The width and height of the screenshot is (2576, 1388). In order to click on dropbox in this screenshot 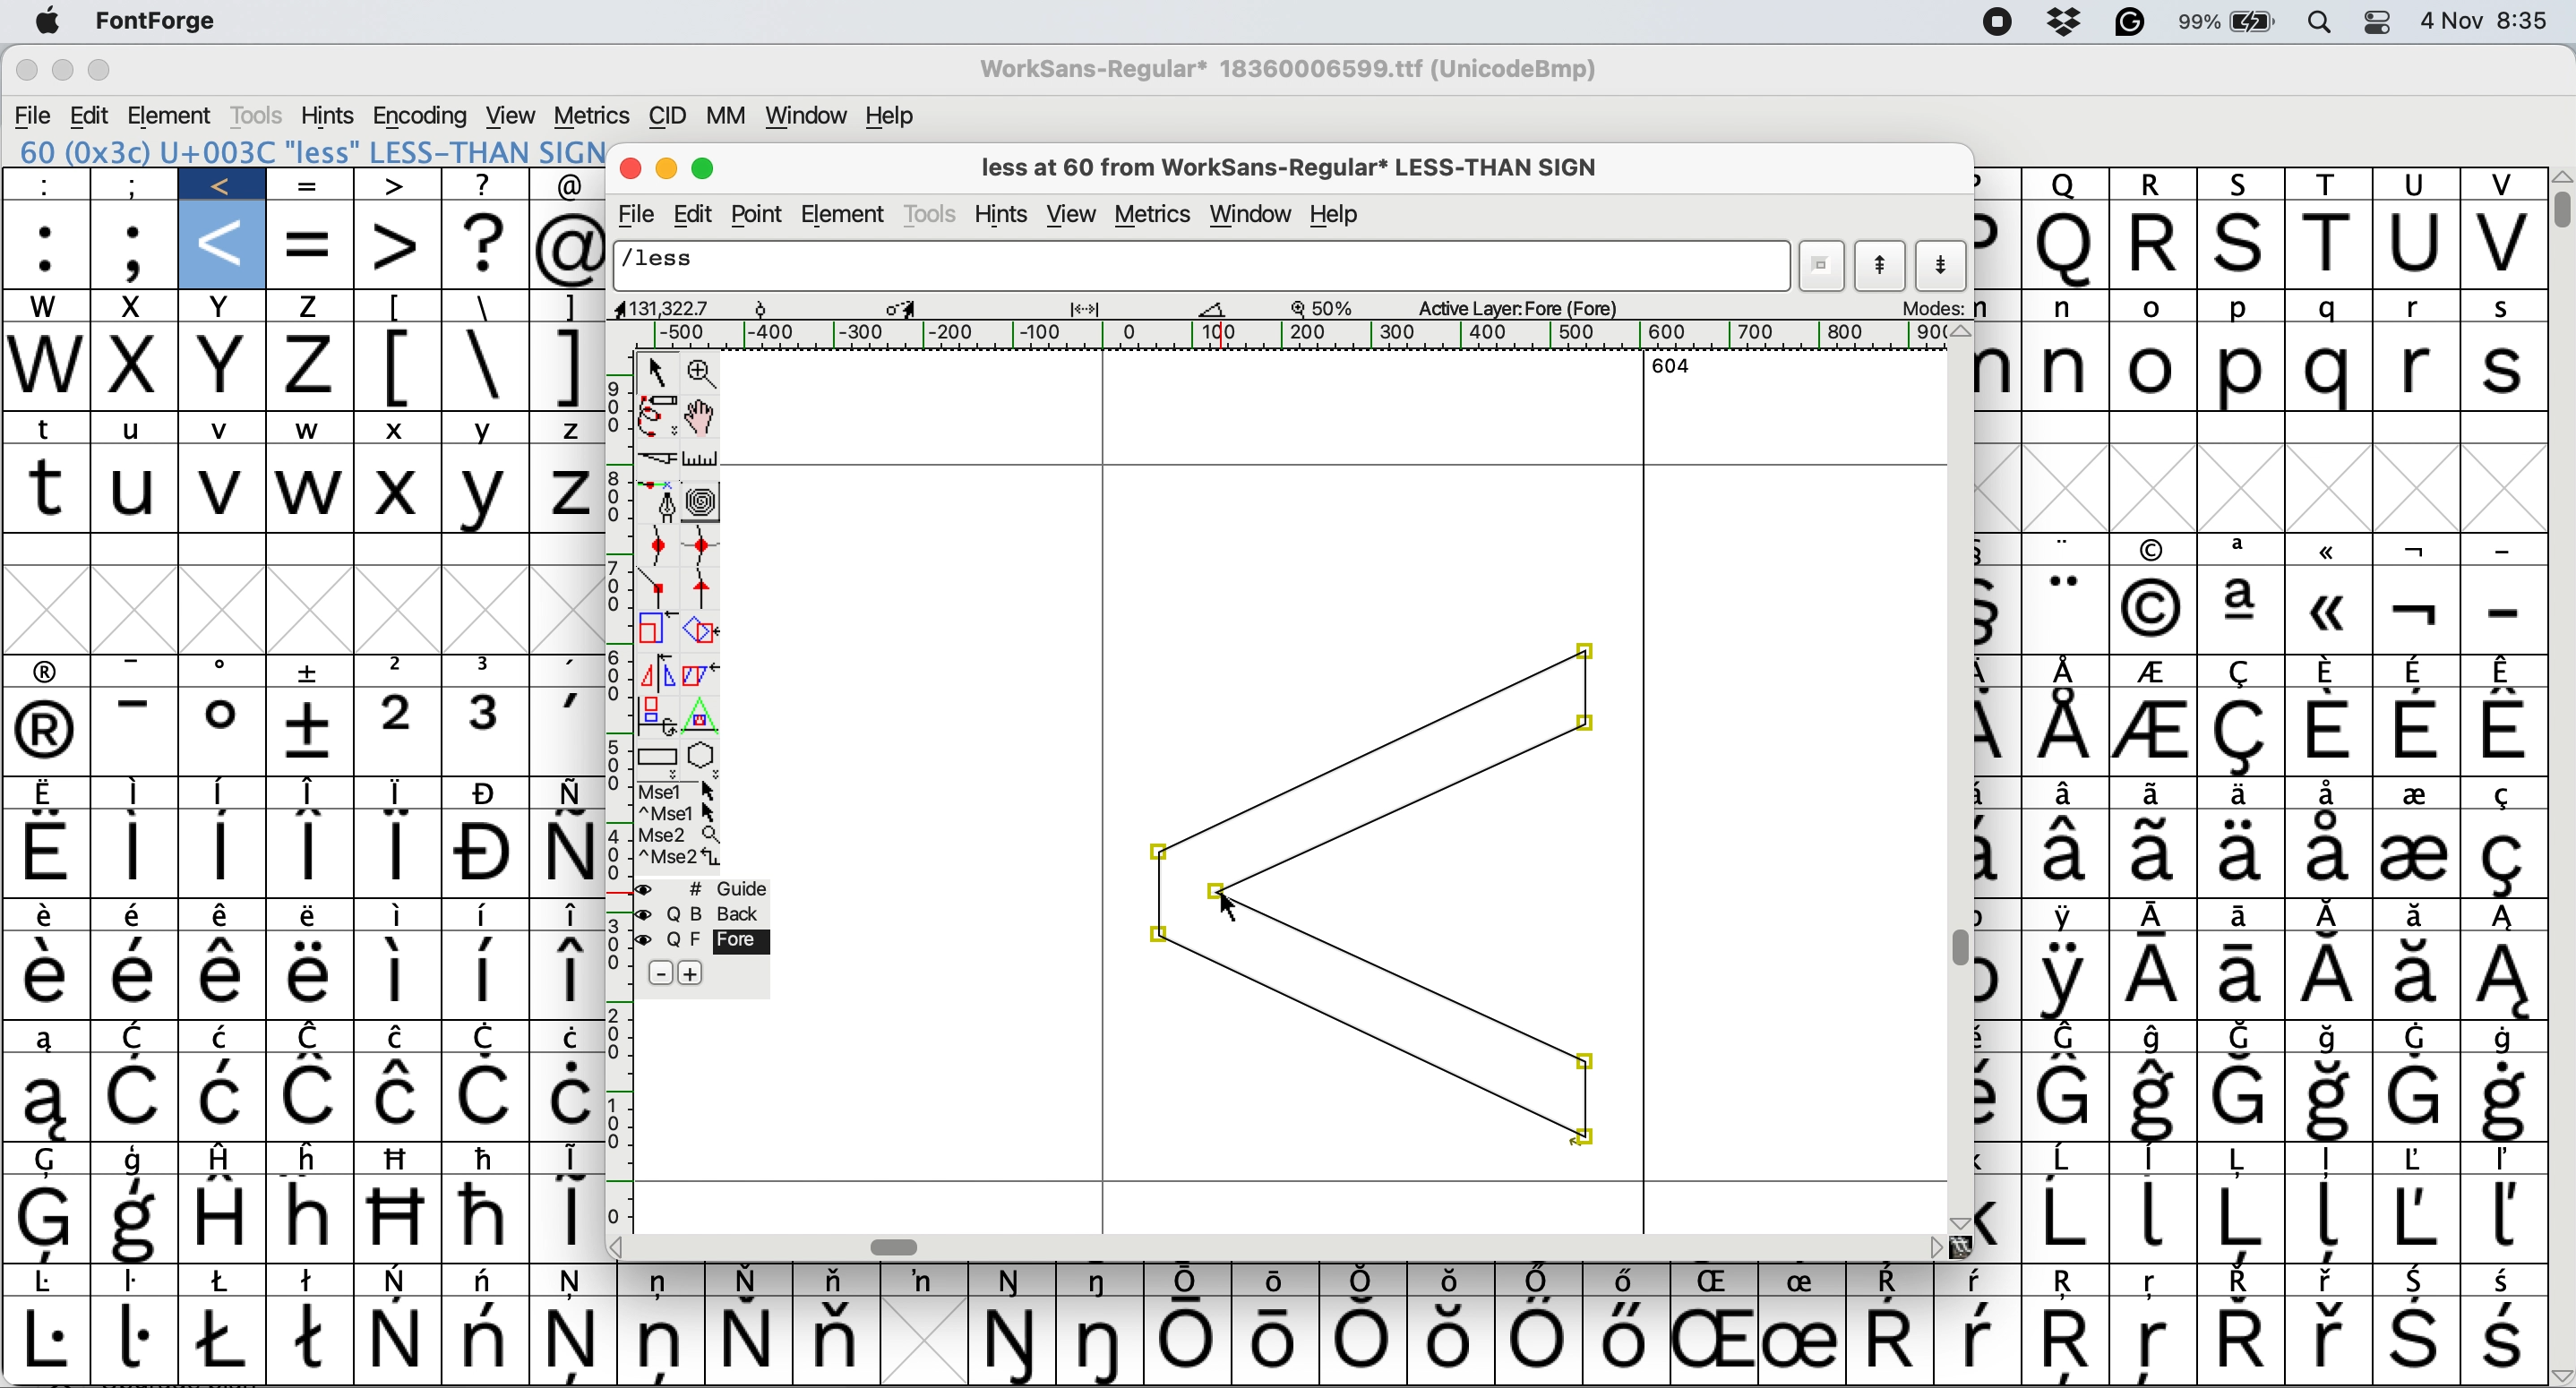, I will do `click(2066, 23)`.